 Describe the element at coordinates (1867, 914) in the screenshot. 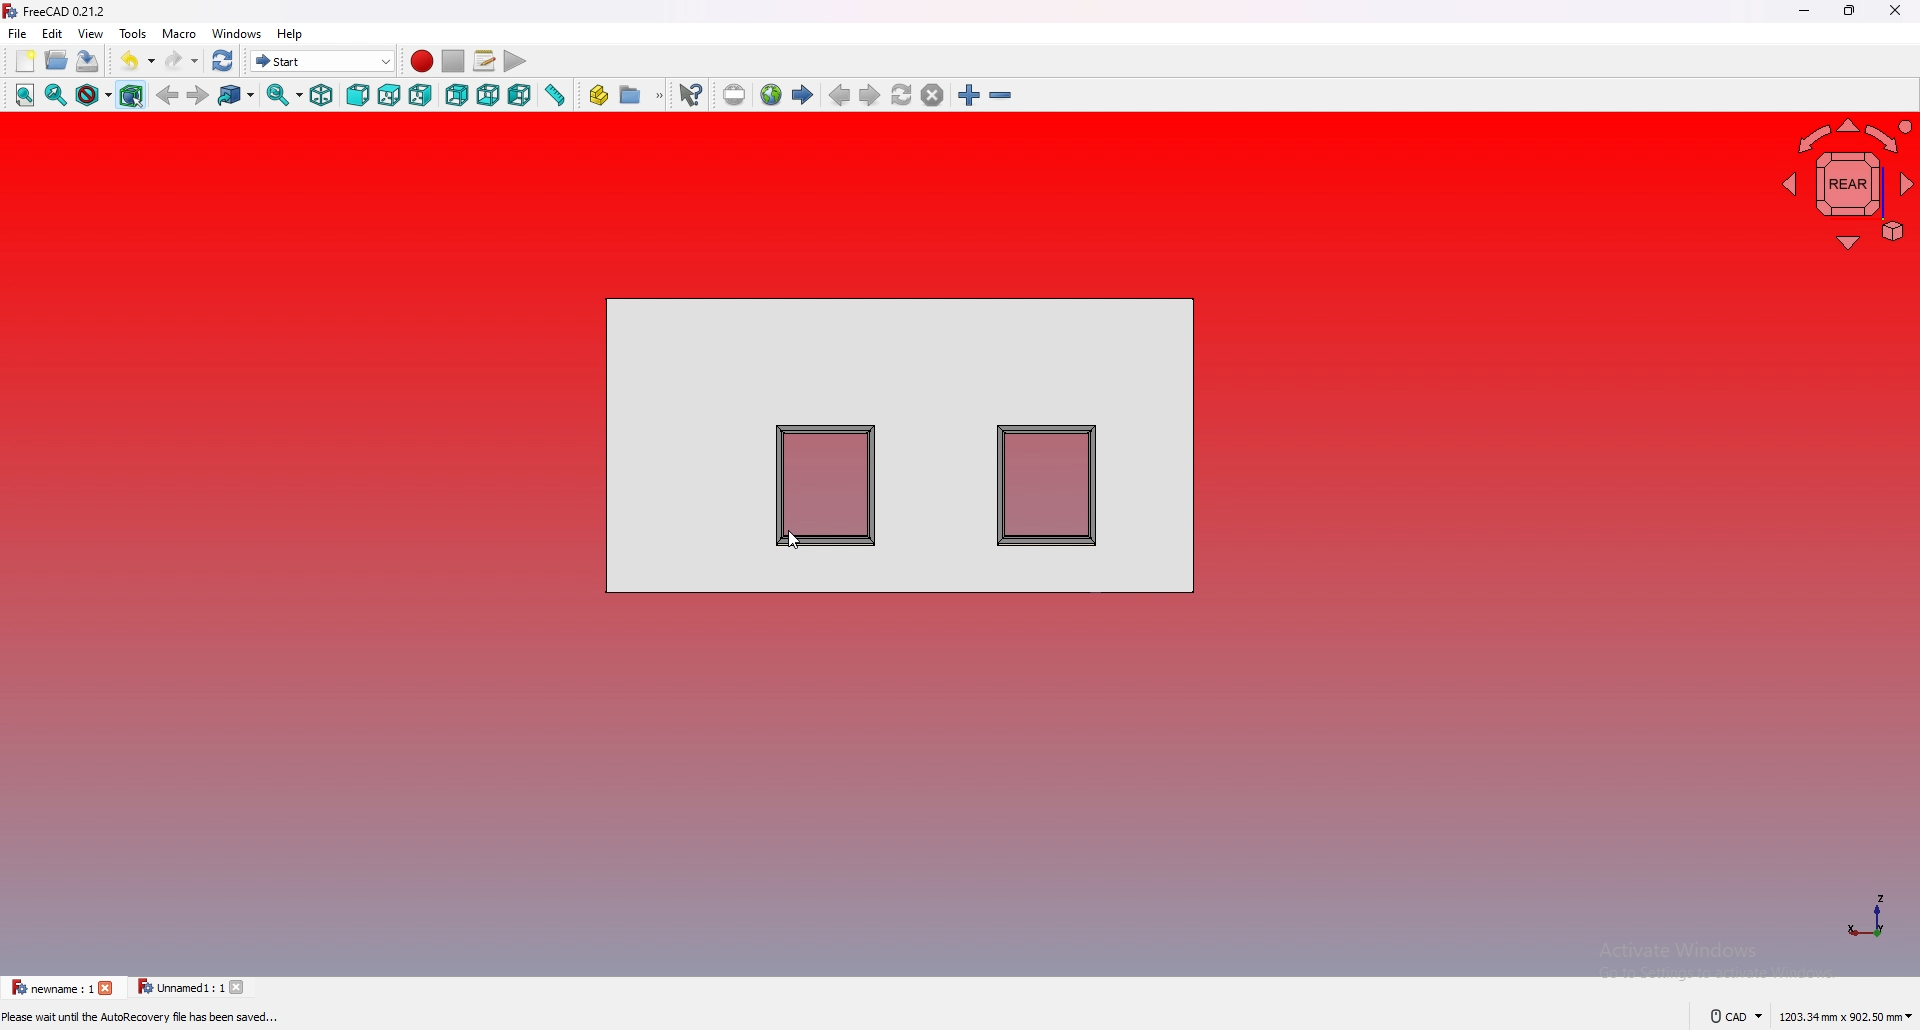

I see `axis` at that location.